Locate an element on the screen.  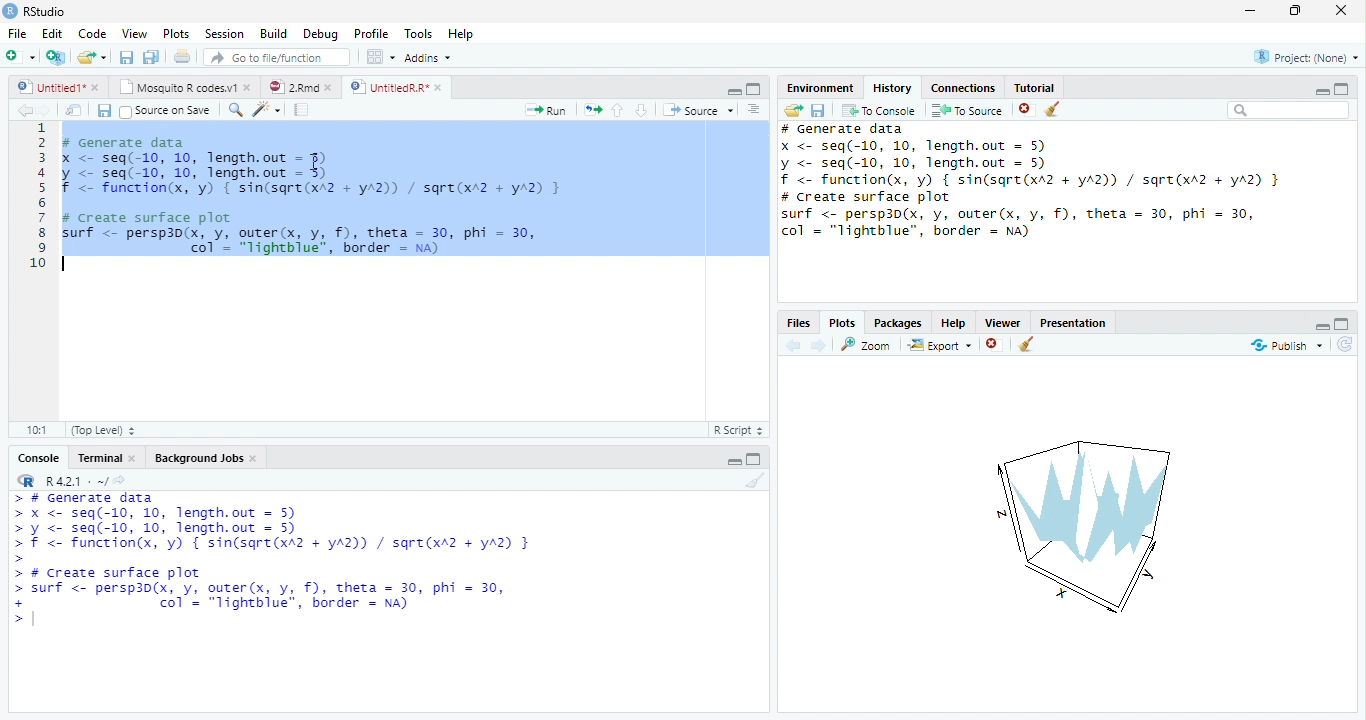
Show in new window is located at coordinates (73, 110).